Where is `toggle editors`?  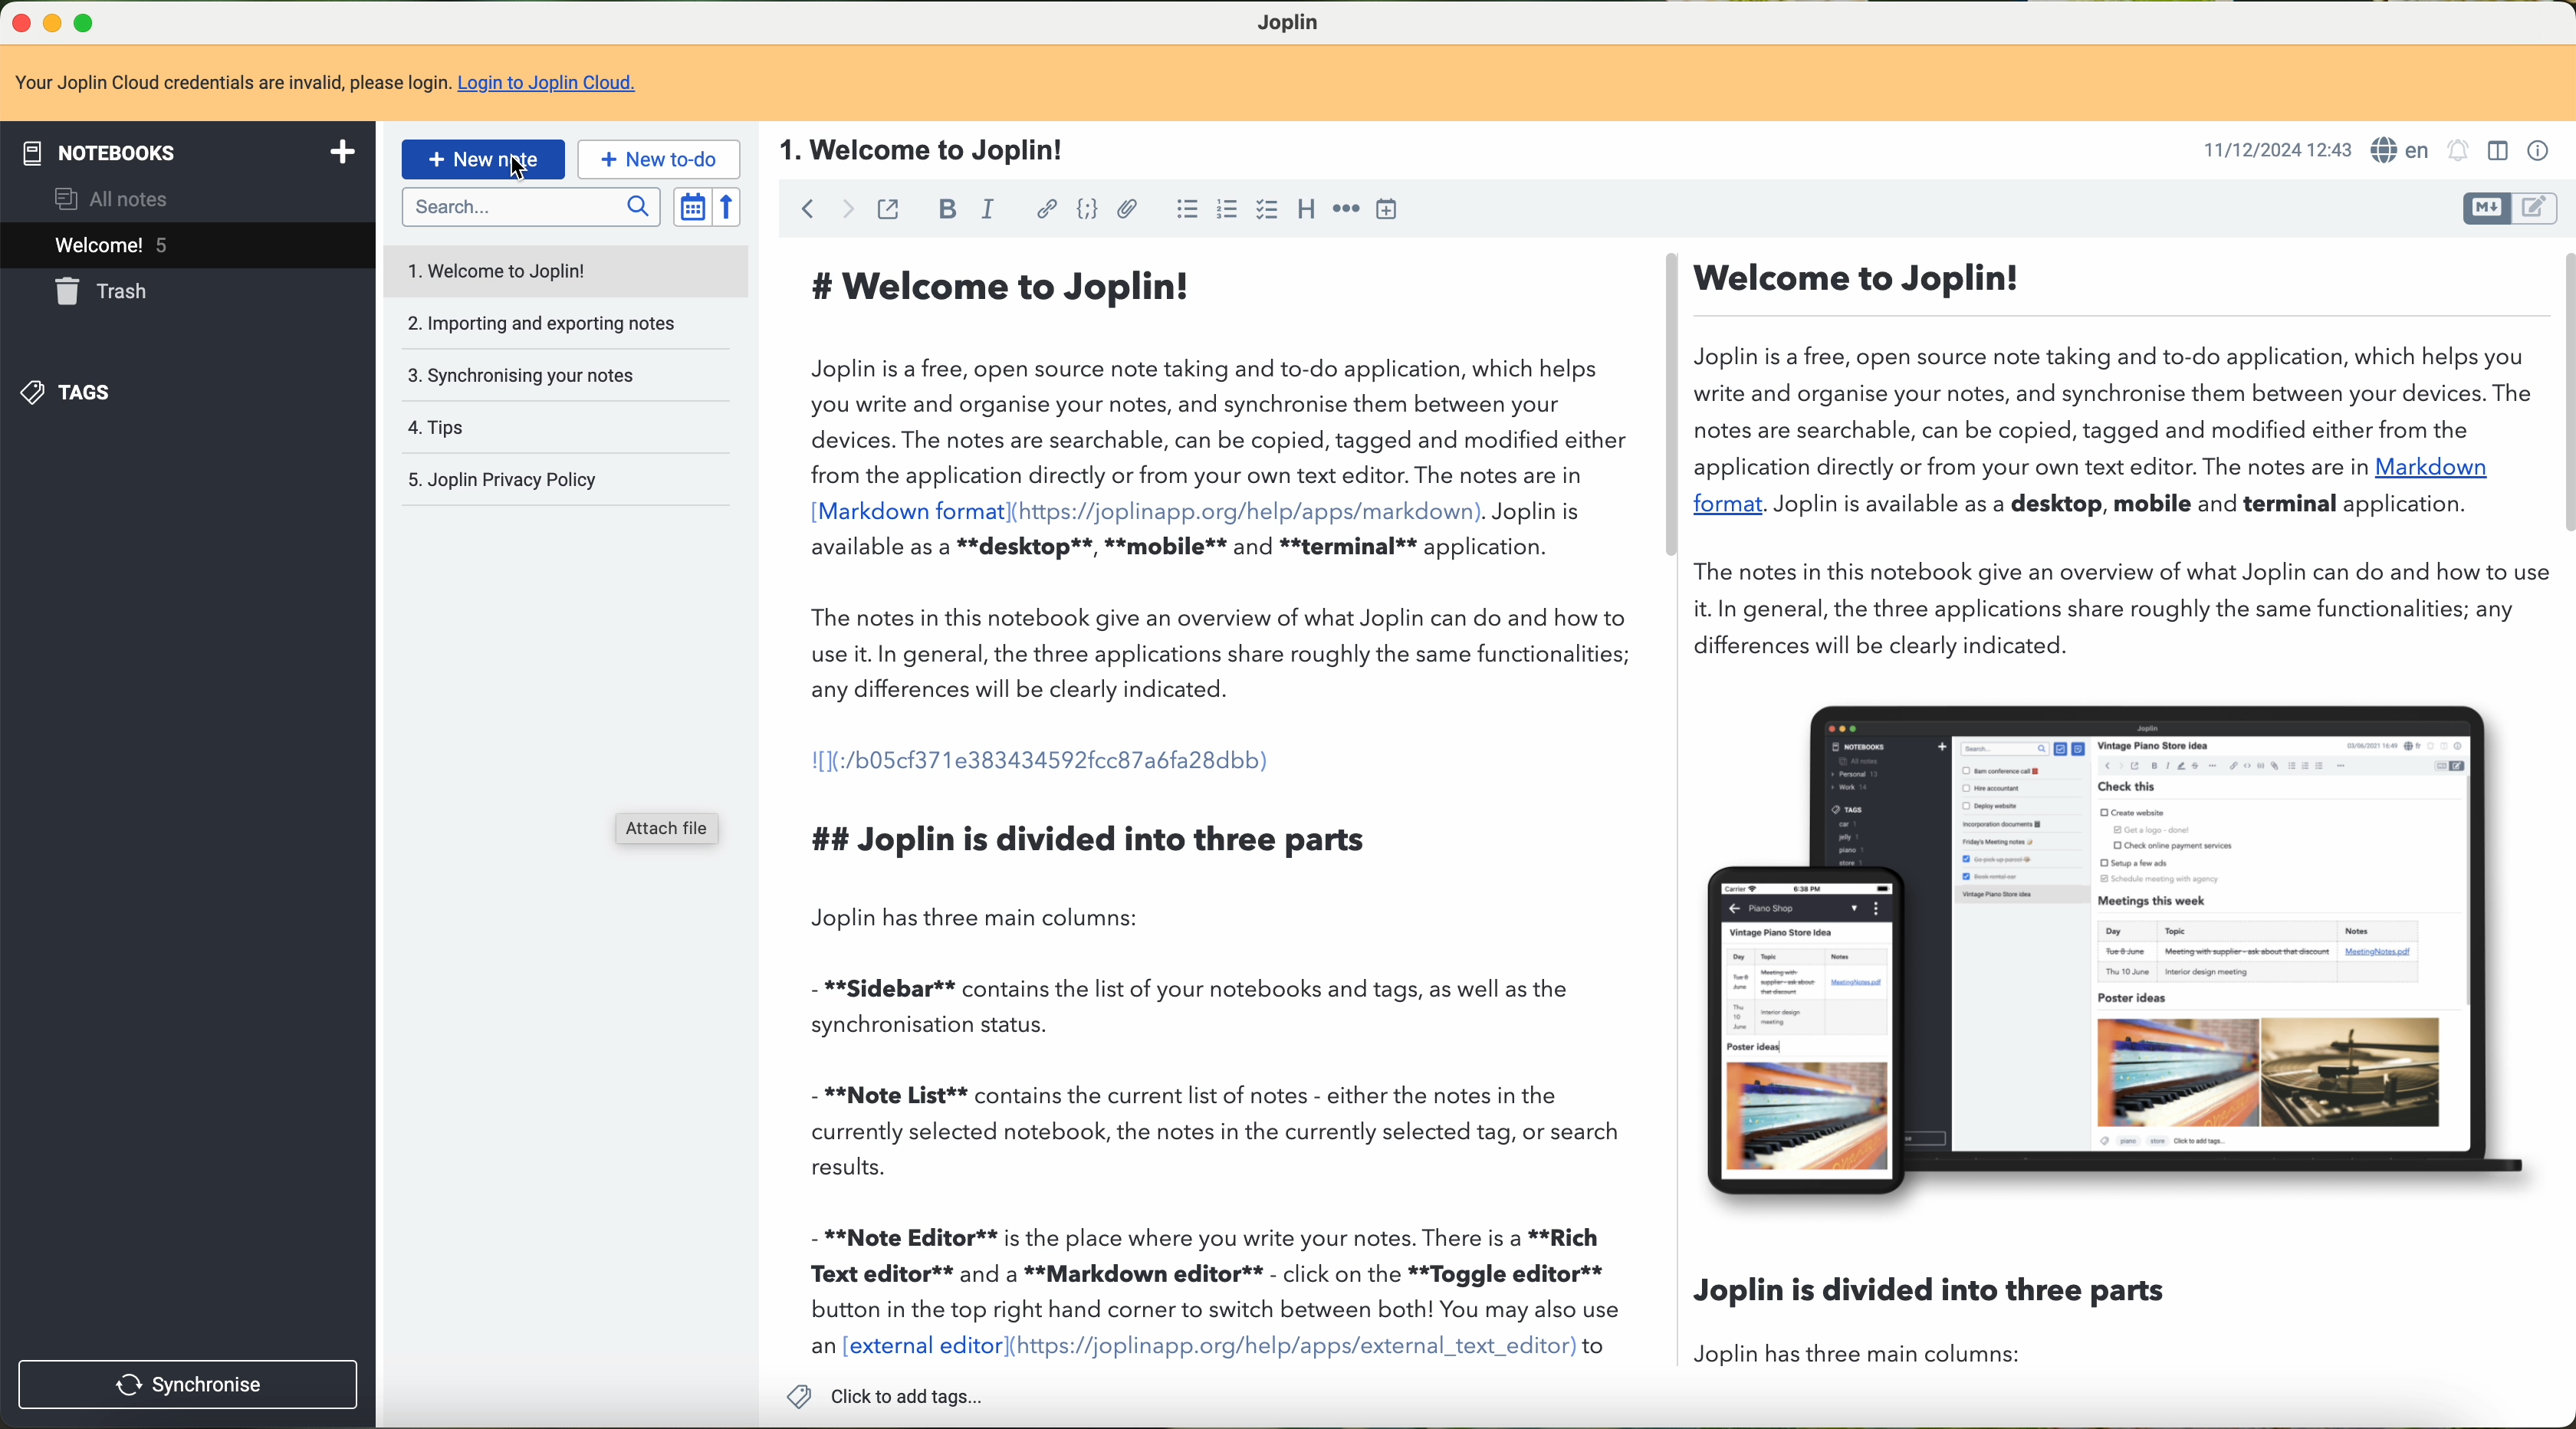
toggle editors is located at coordinates (2539, 211).